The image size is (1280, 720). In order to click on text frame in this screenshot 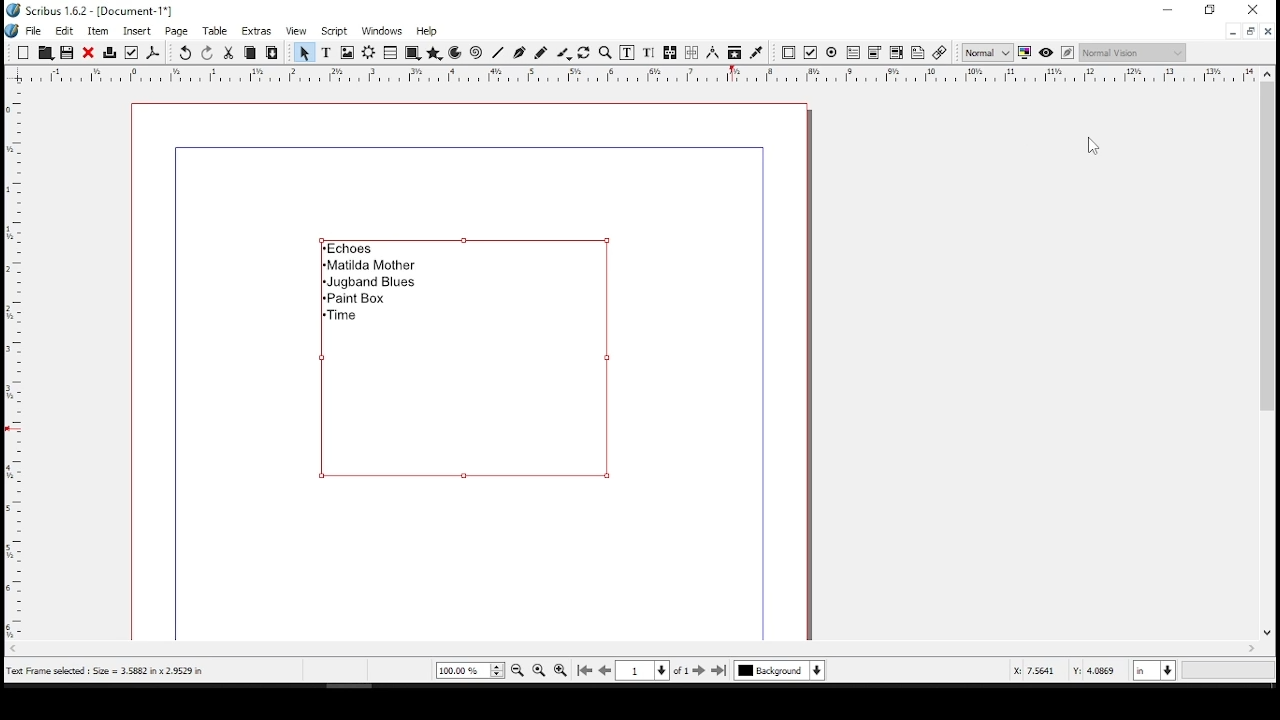, I will do `click(326, 53)`.